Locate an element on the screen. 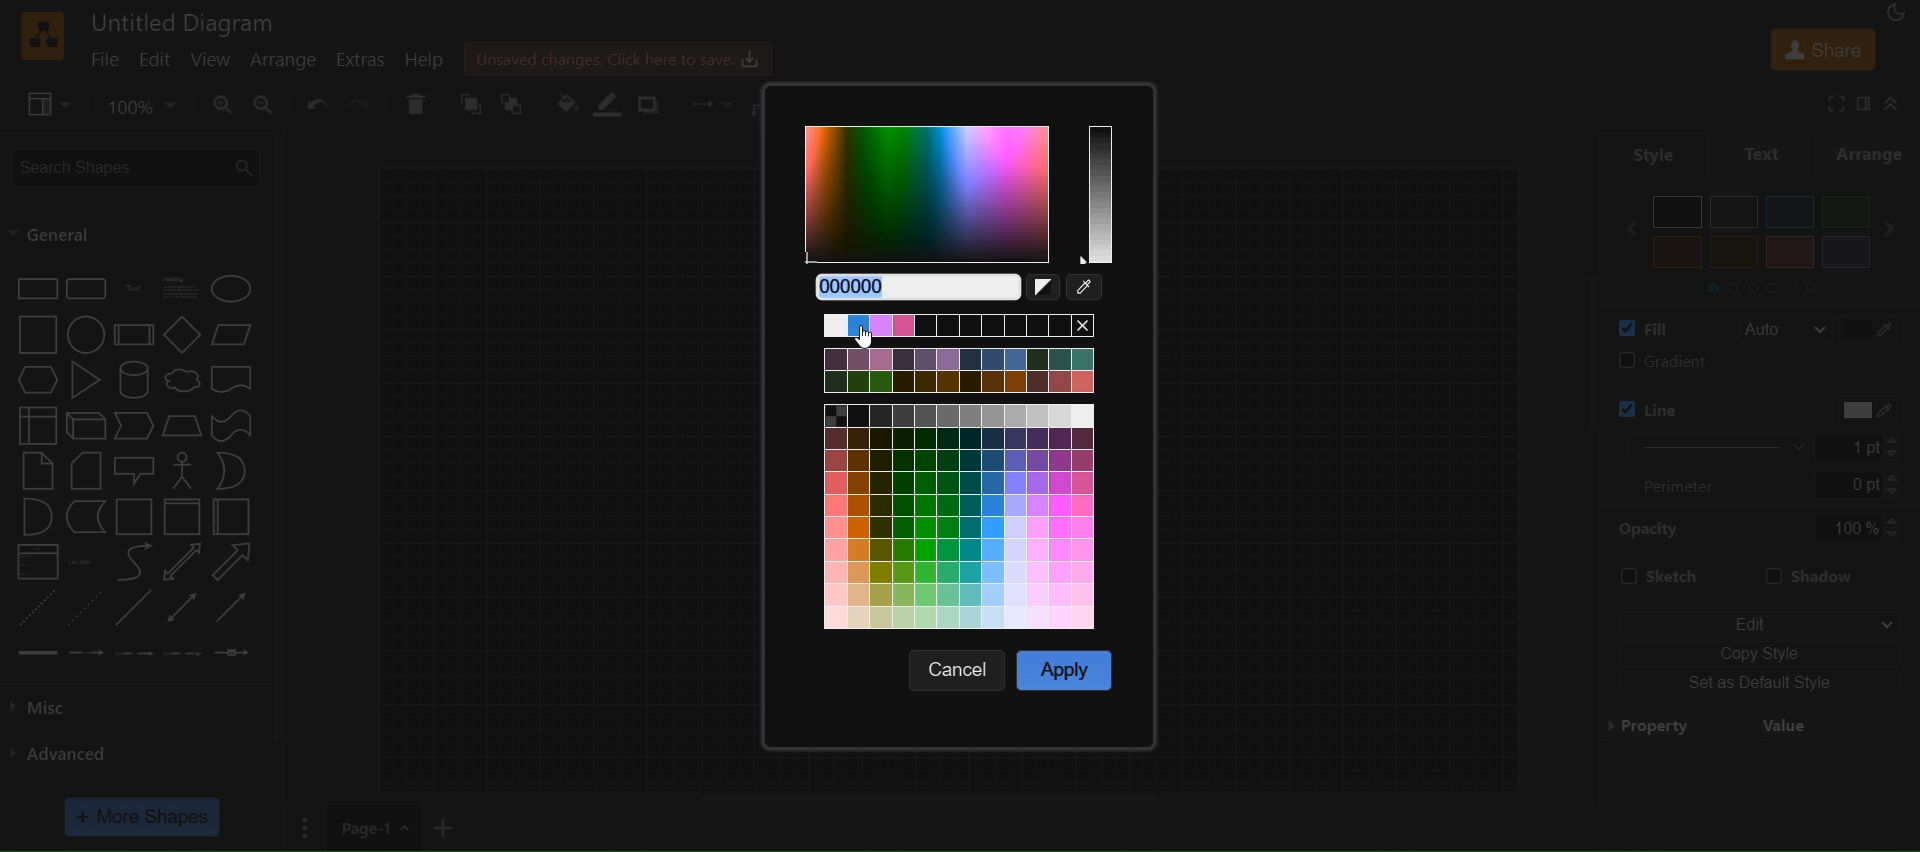 This screenshot has height=852, width=1920. horizontal scroll bar is located at coordinates (931, 797).